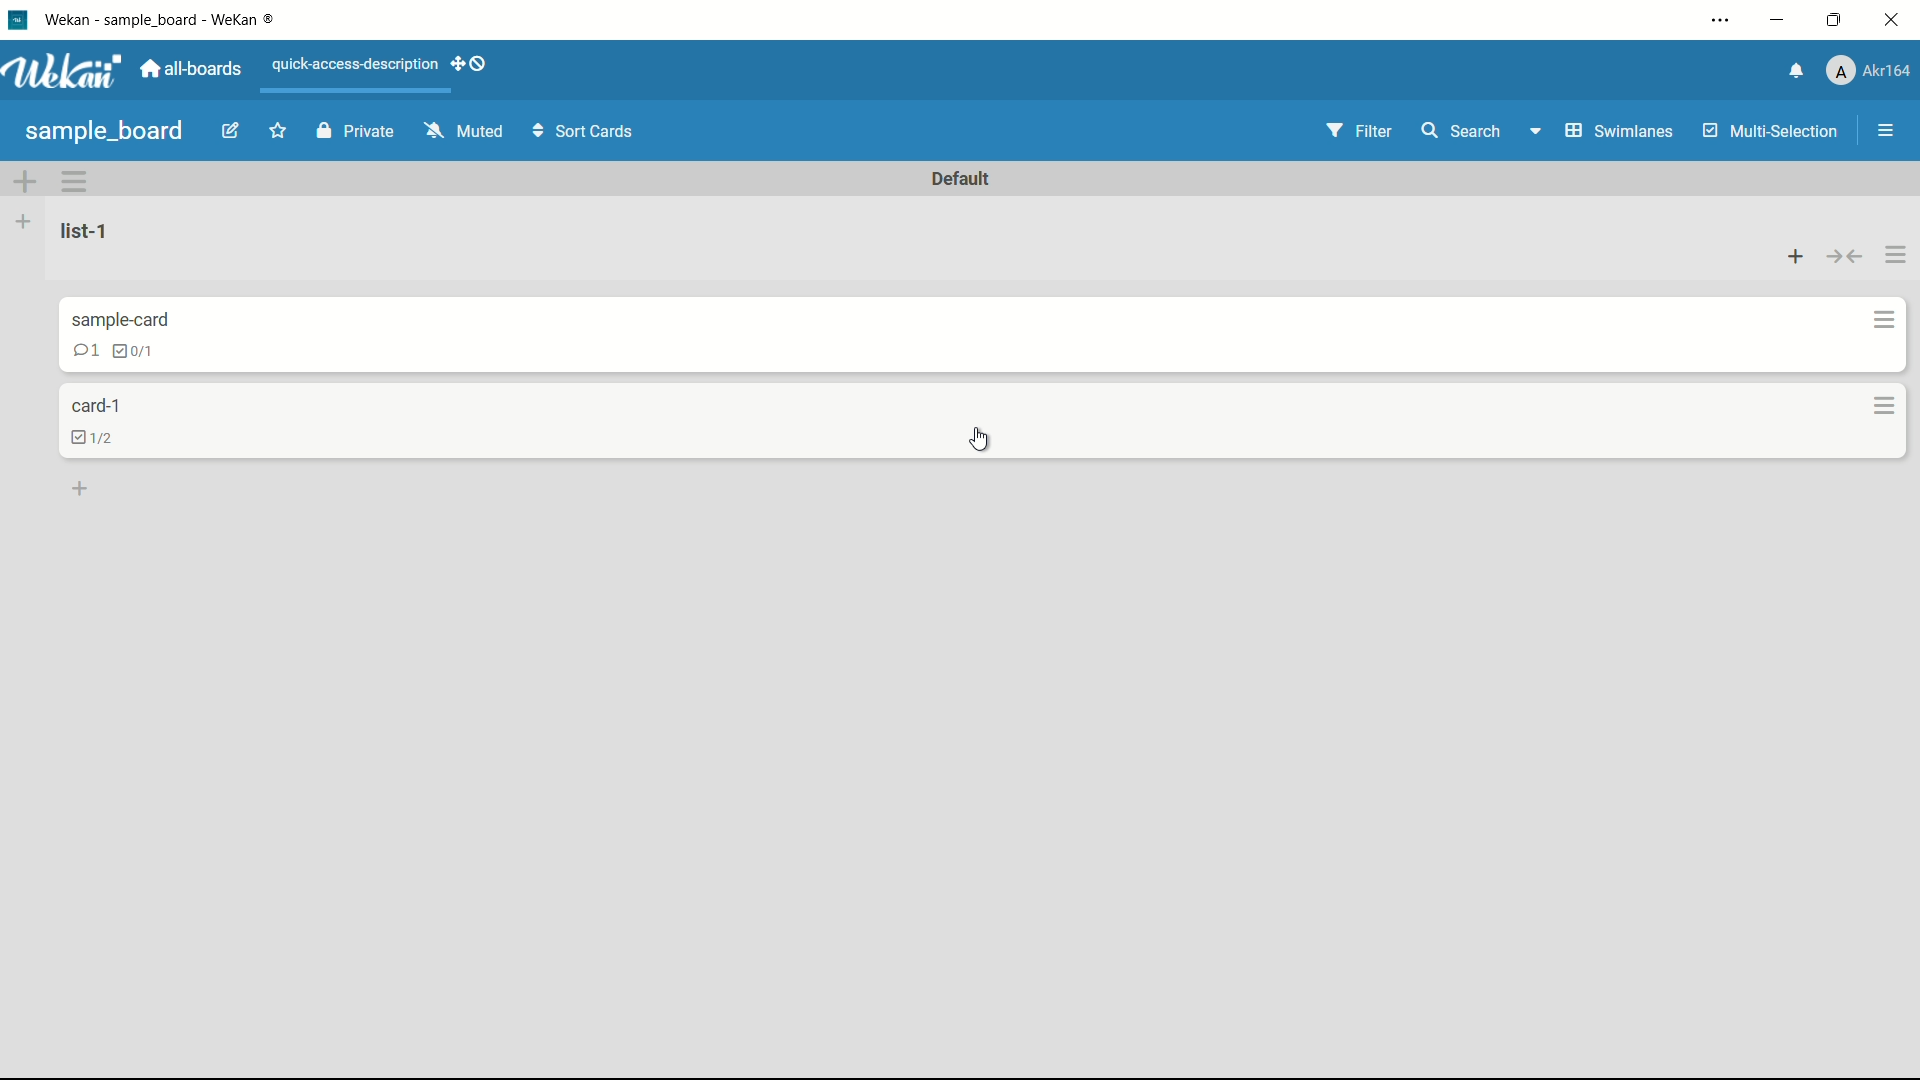 The image size is (1920, 1080). Describe the element at coordinates (92, 230) in the screenshot. I see `list name` at that location.